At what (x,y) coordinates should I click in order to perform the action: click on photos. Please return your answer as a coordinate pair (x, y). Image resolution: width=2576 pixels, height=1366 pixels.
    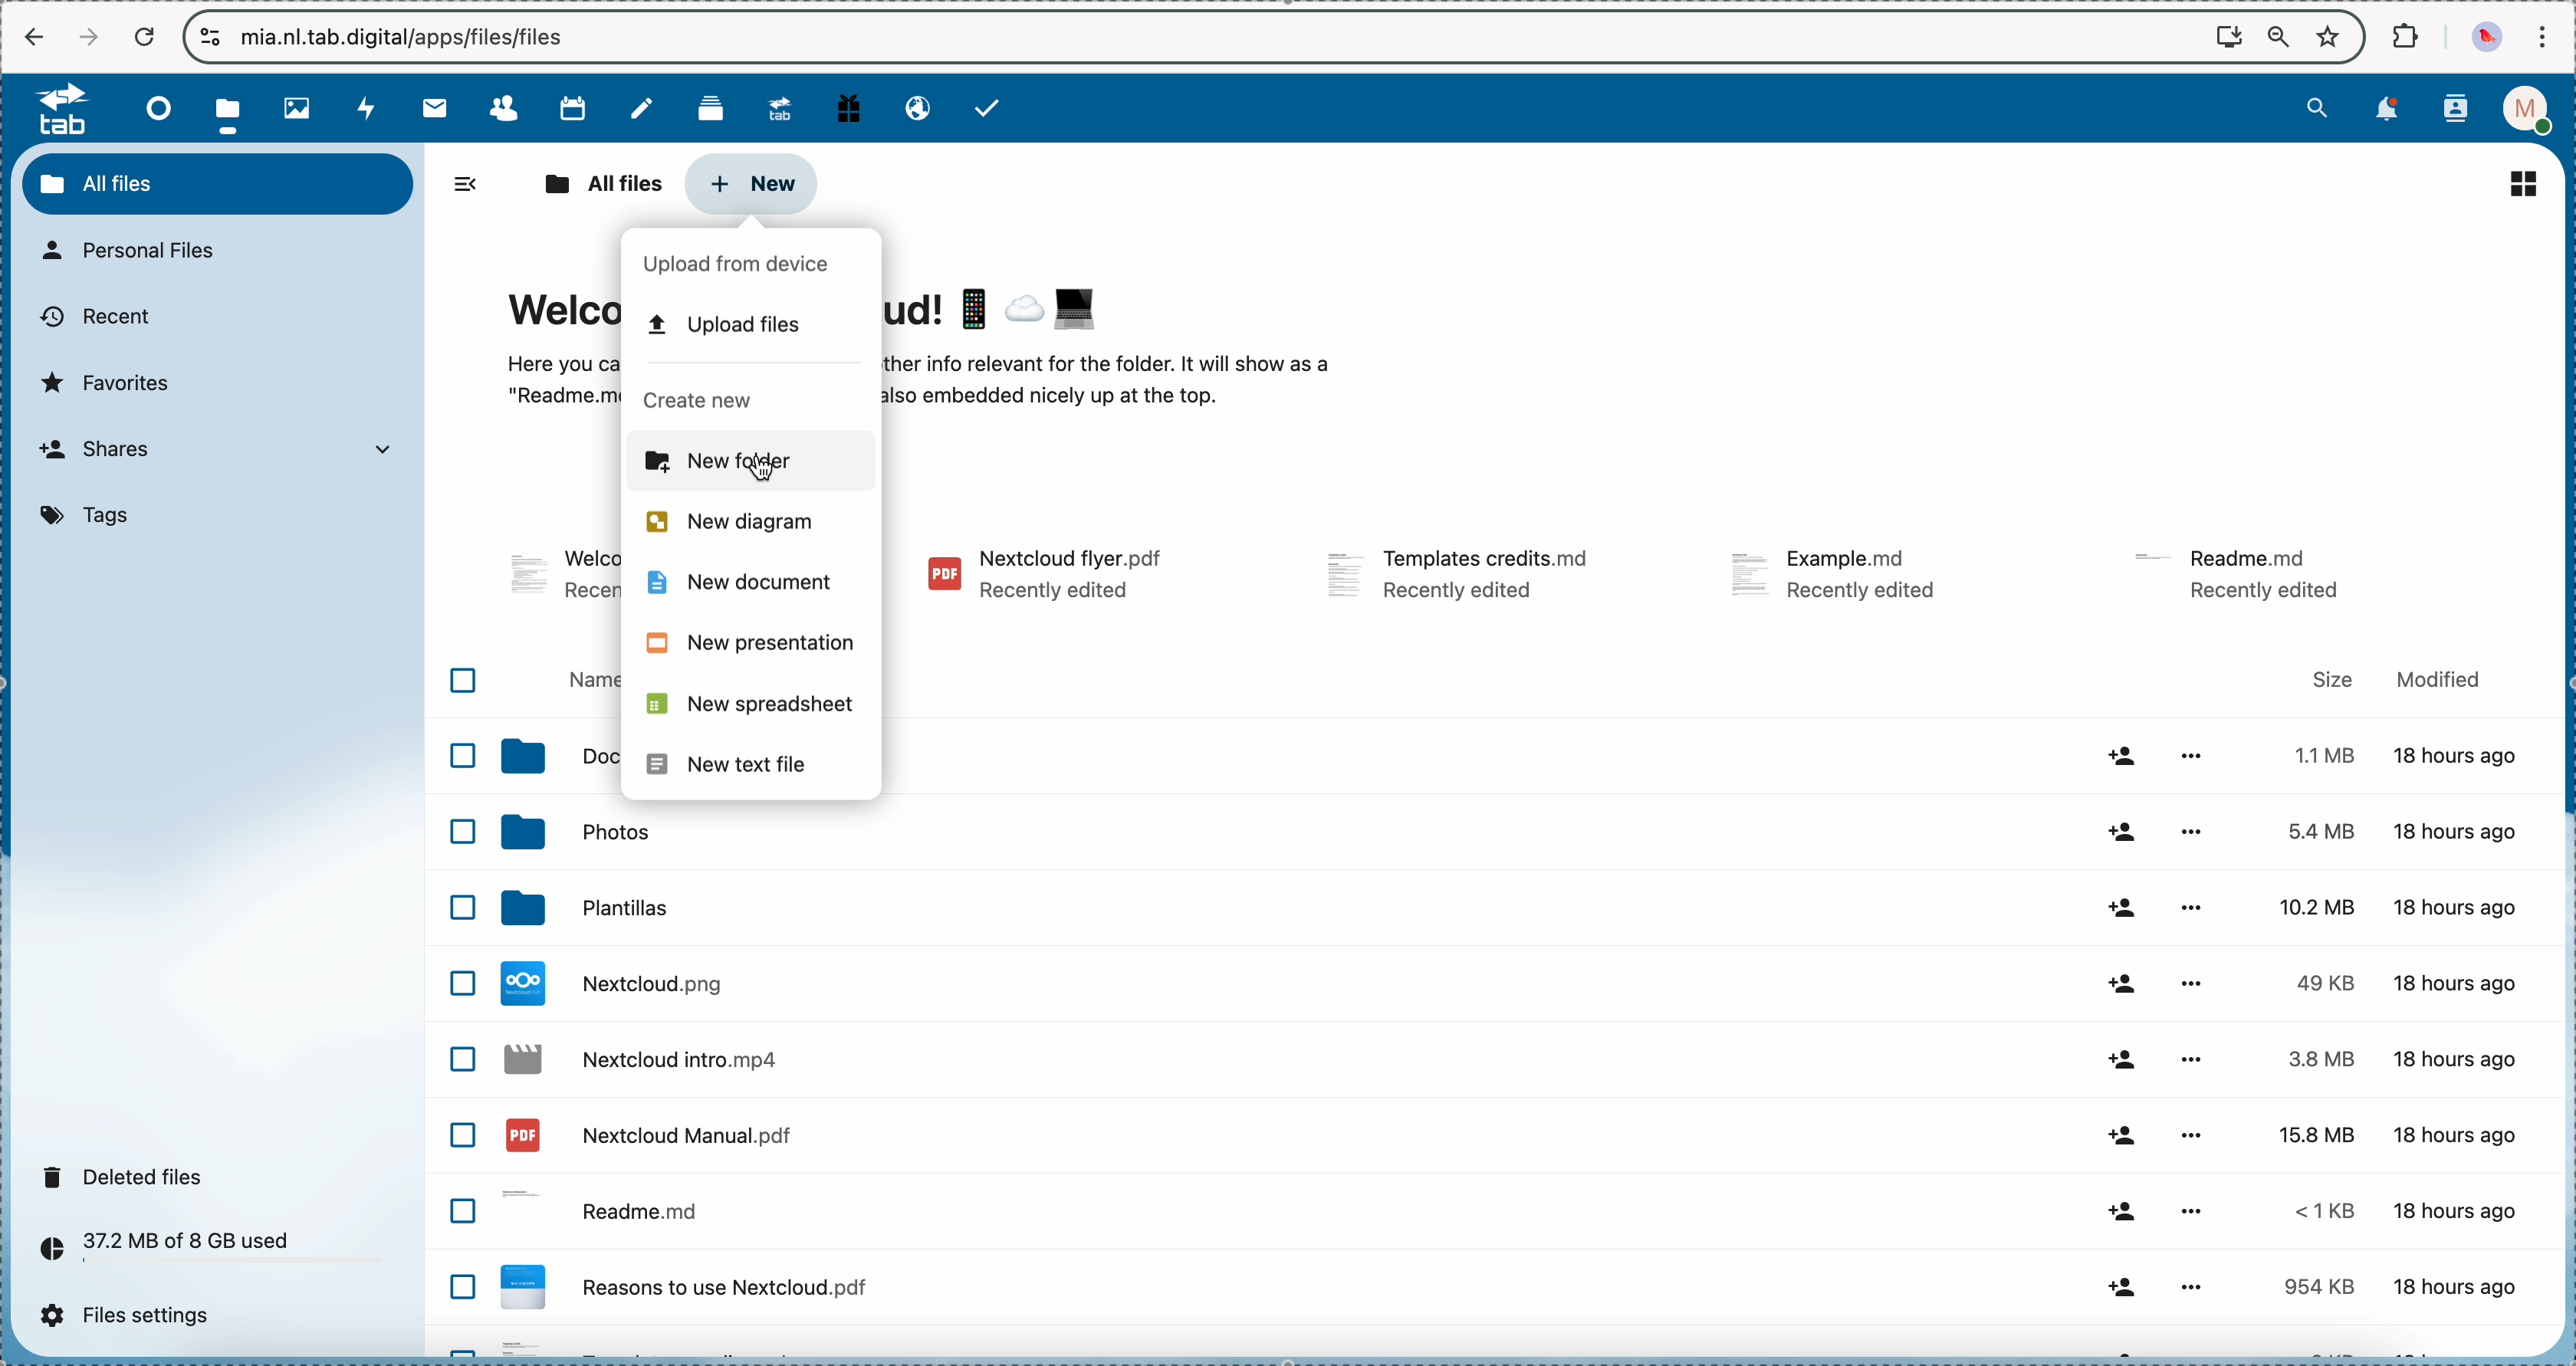
    Looking at the image, I should click on (303, 109).